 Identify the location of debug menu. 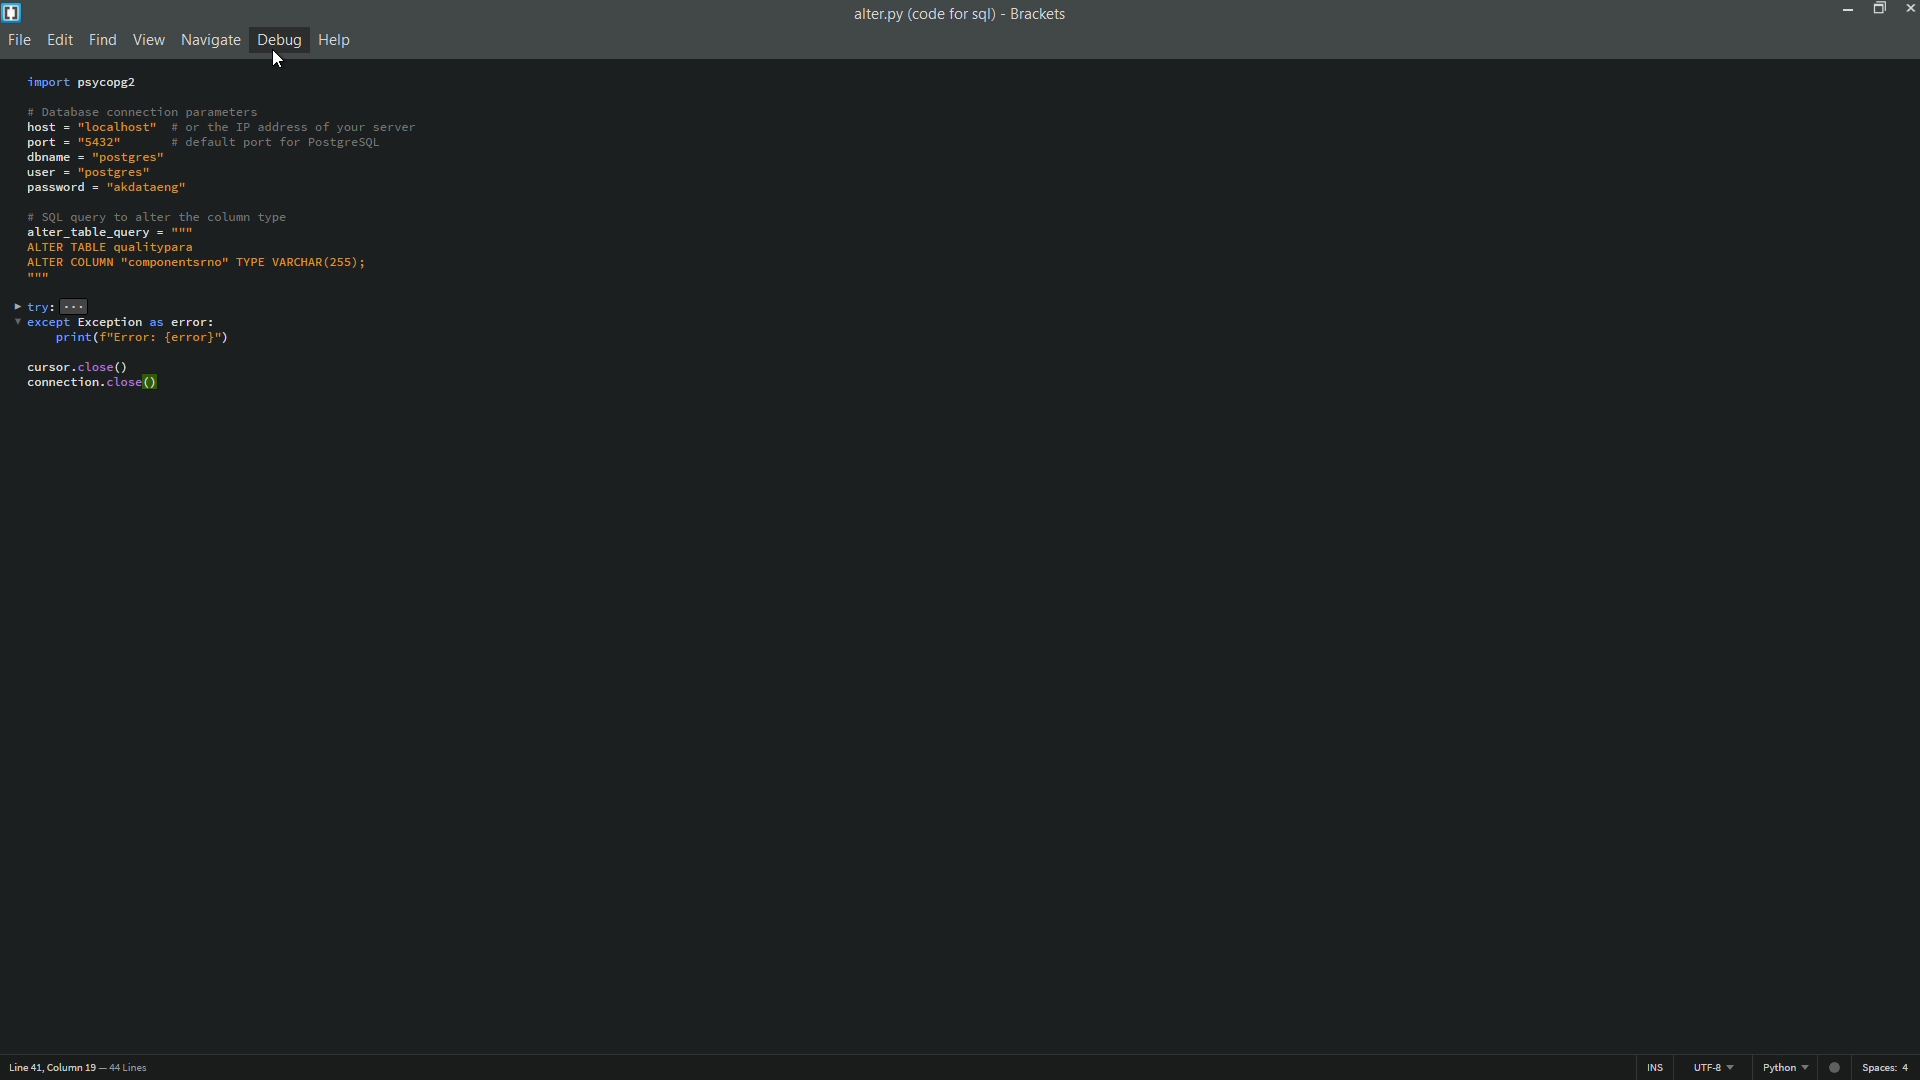
(275, 41).